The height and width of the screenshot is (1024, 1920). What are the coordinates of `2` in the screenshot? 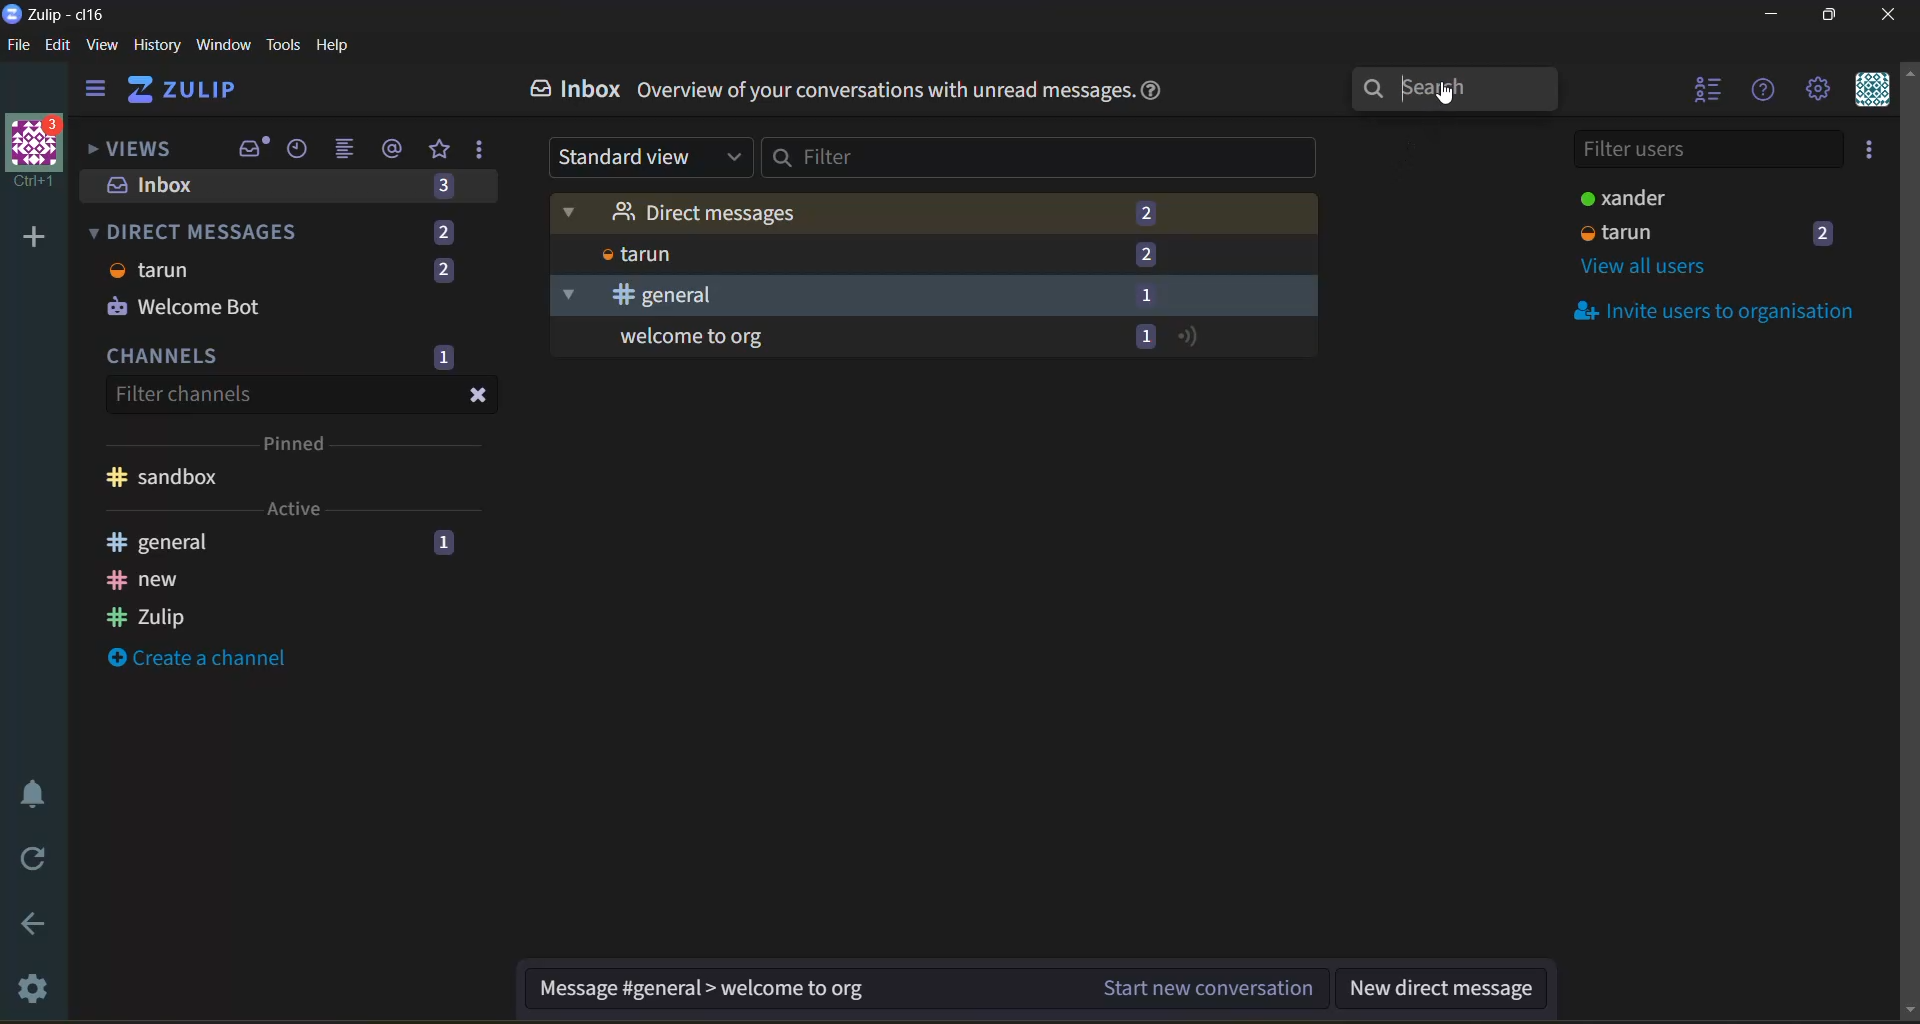 It's located at (1147, 254).